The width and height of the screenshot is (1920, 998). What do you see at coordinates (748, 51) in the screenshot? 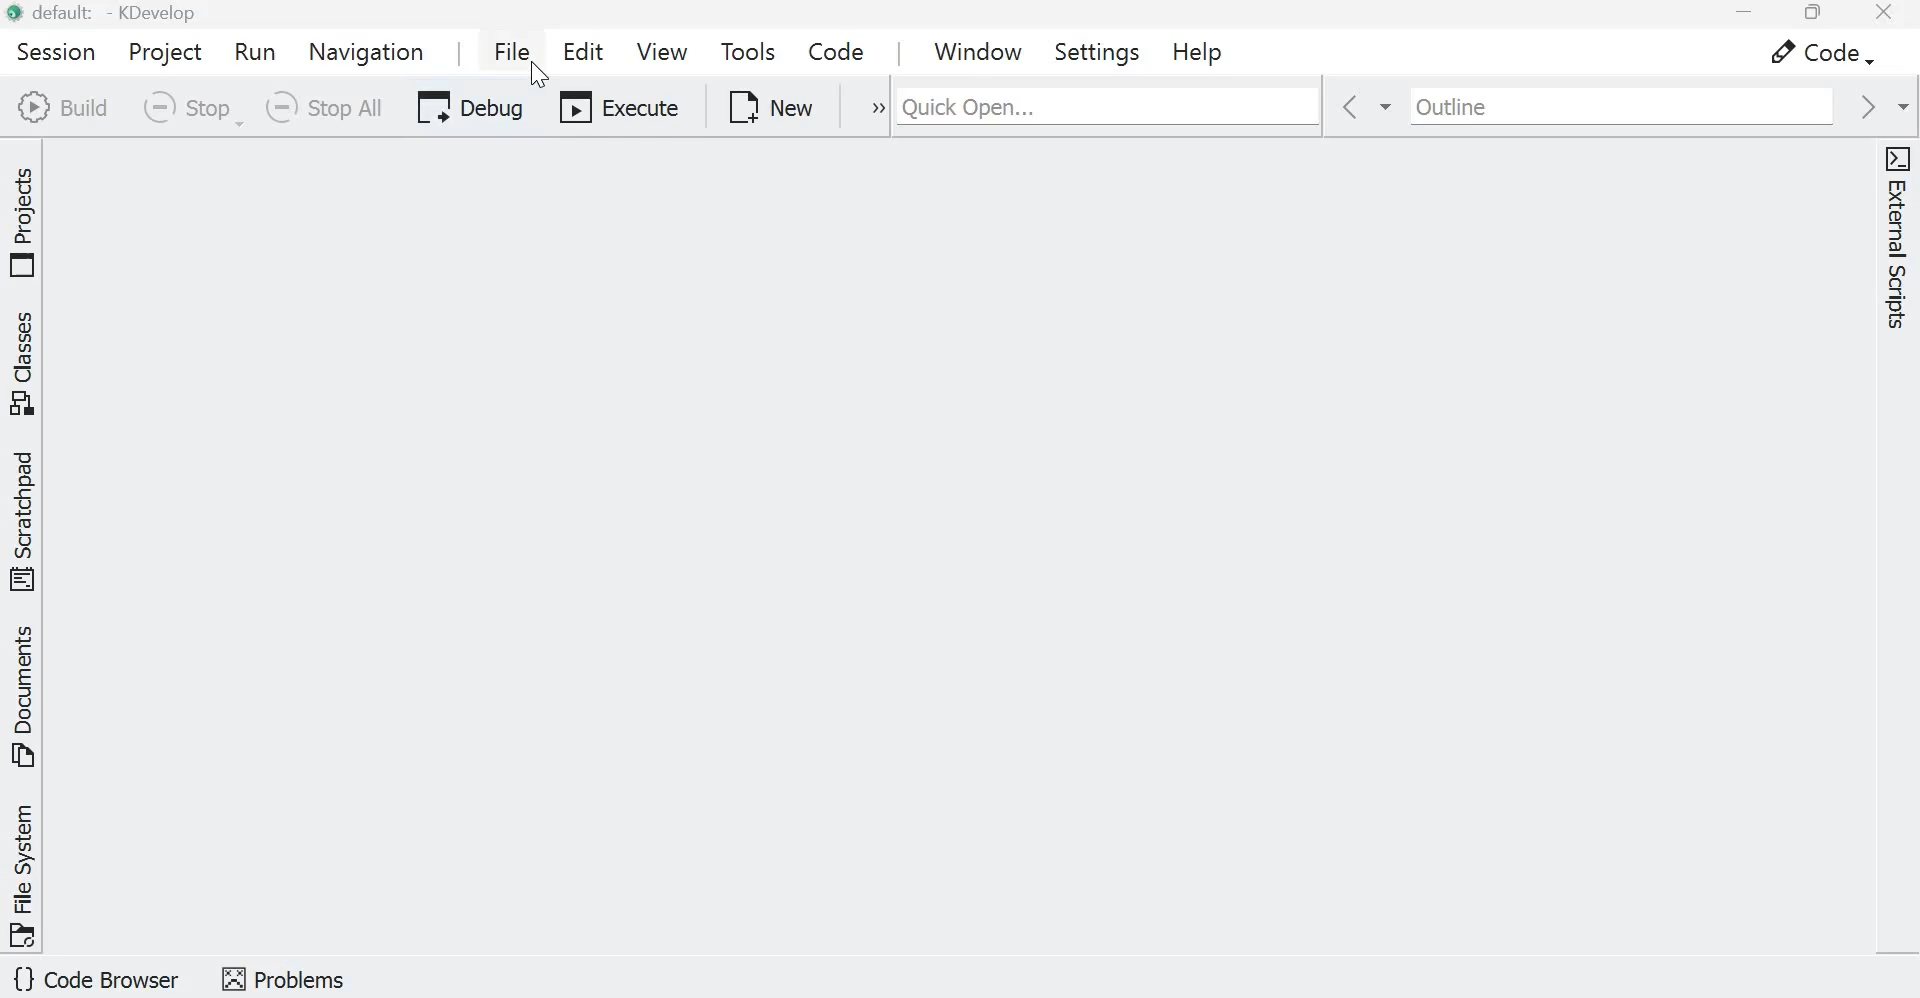
I see `Tools` at bounding box center [748, 51].